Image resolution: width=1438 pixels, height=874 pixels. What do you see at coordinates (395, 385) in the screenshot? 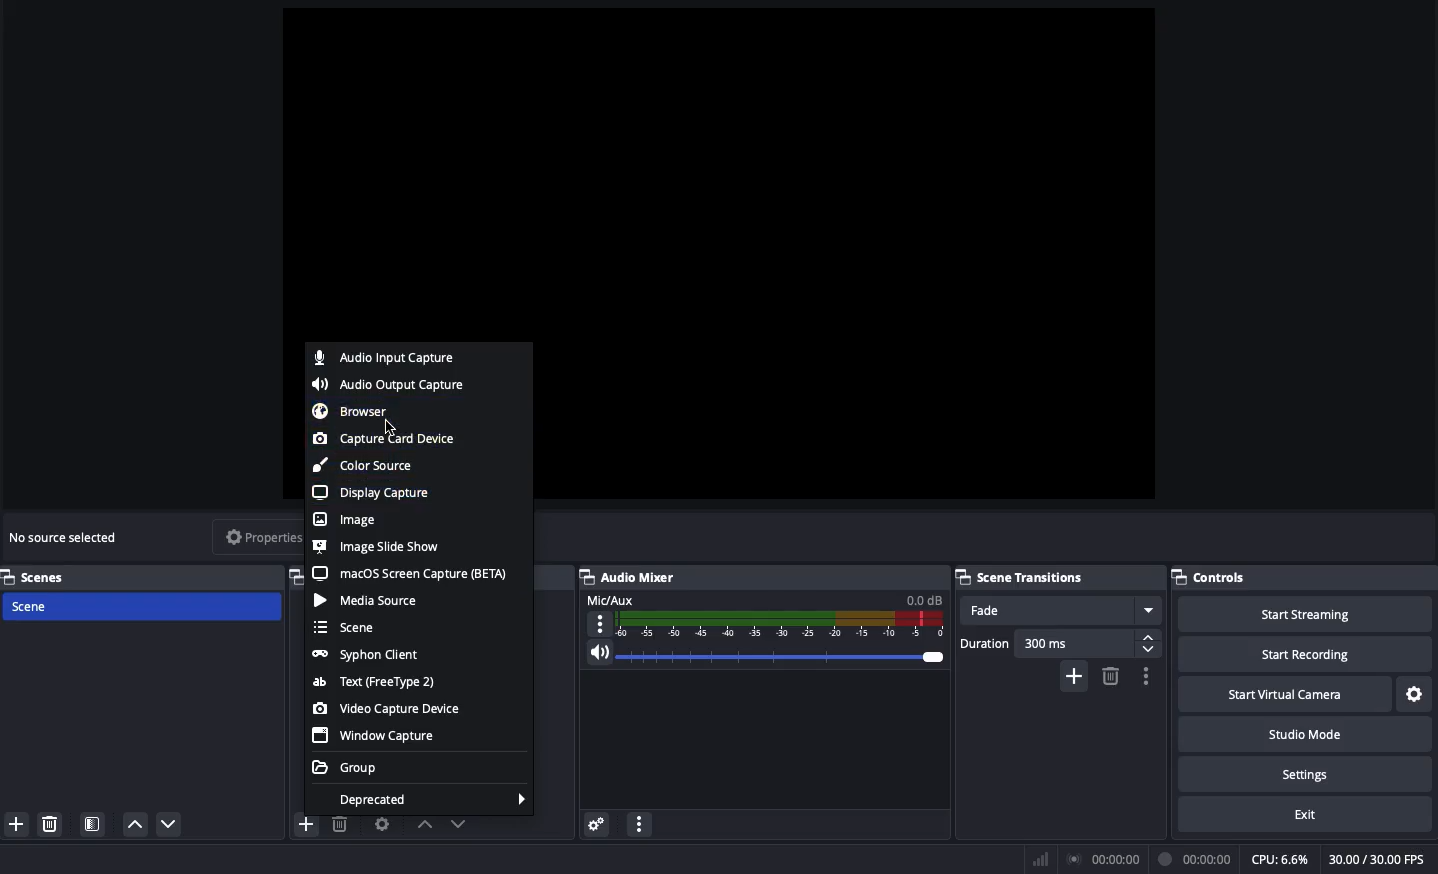
I see `Audio output capture` at bounding box center [395, 385].